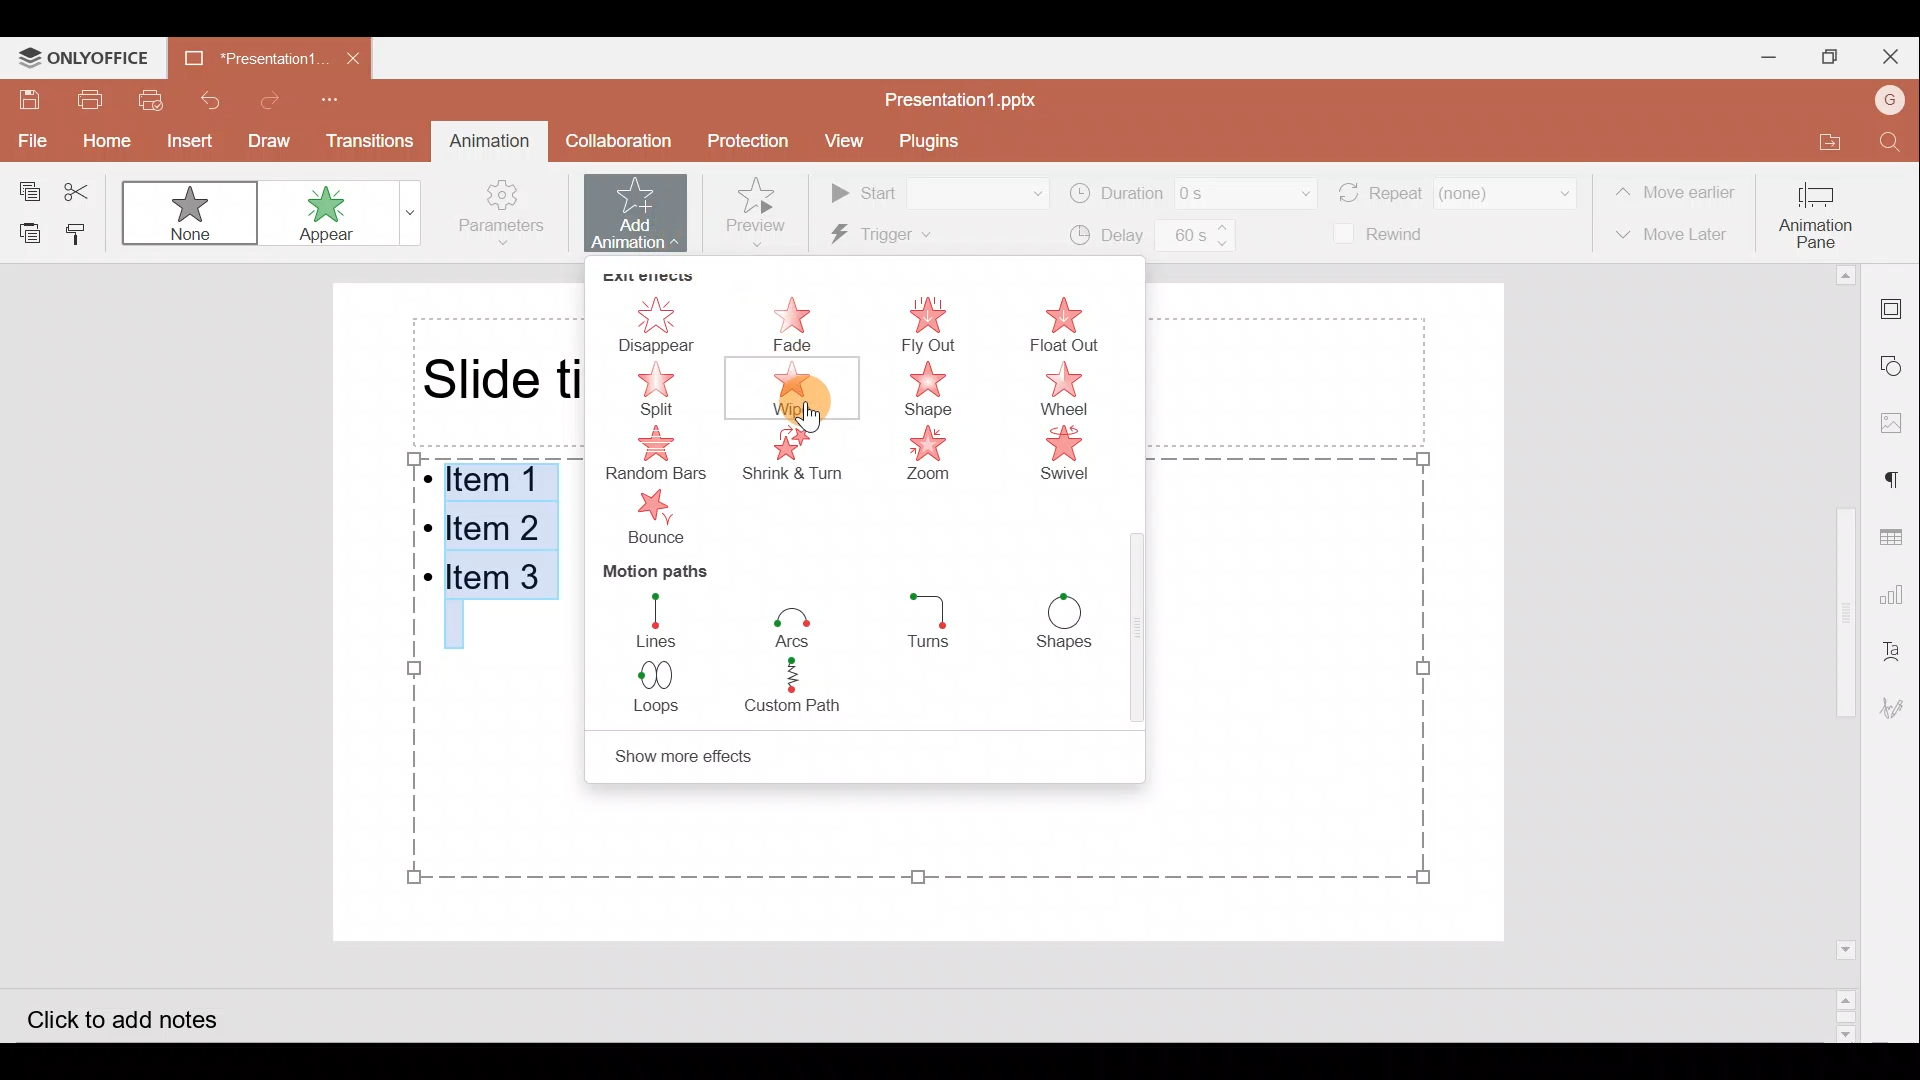  I want to click on Preview, so click(764, 212).